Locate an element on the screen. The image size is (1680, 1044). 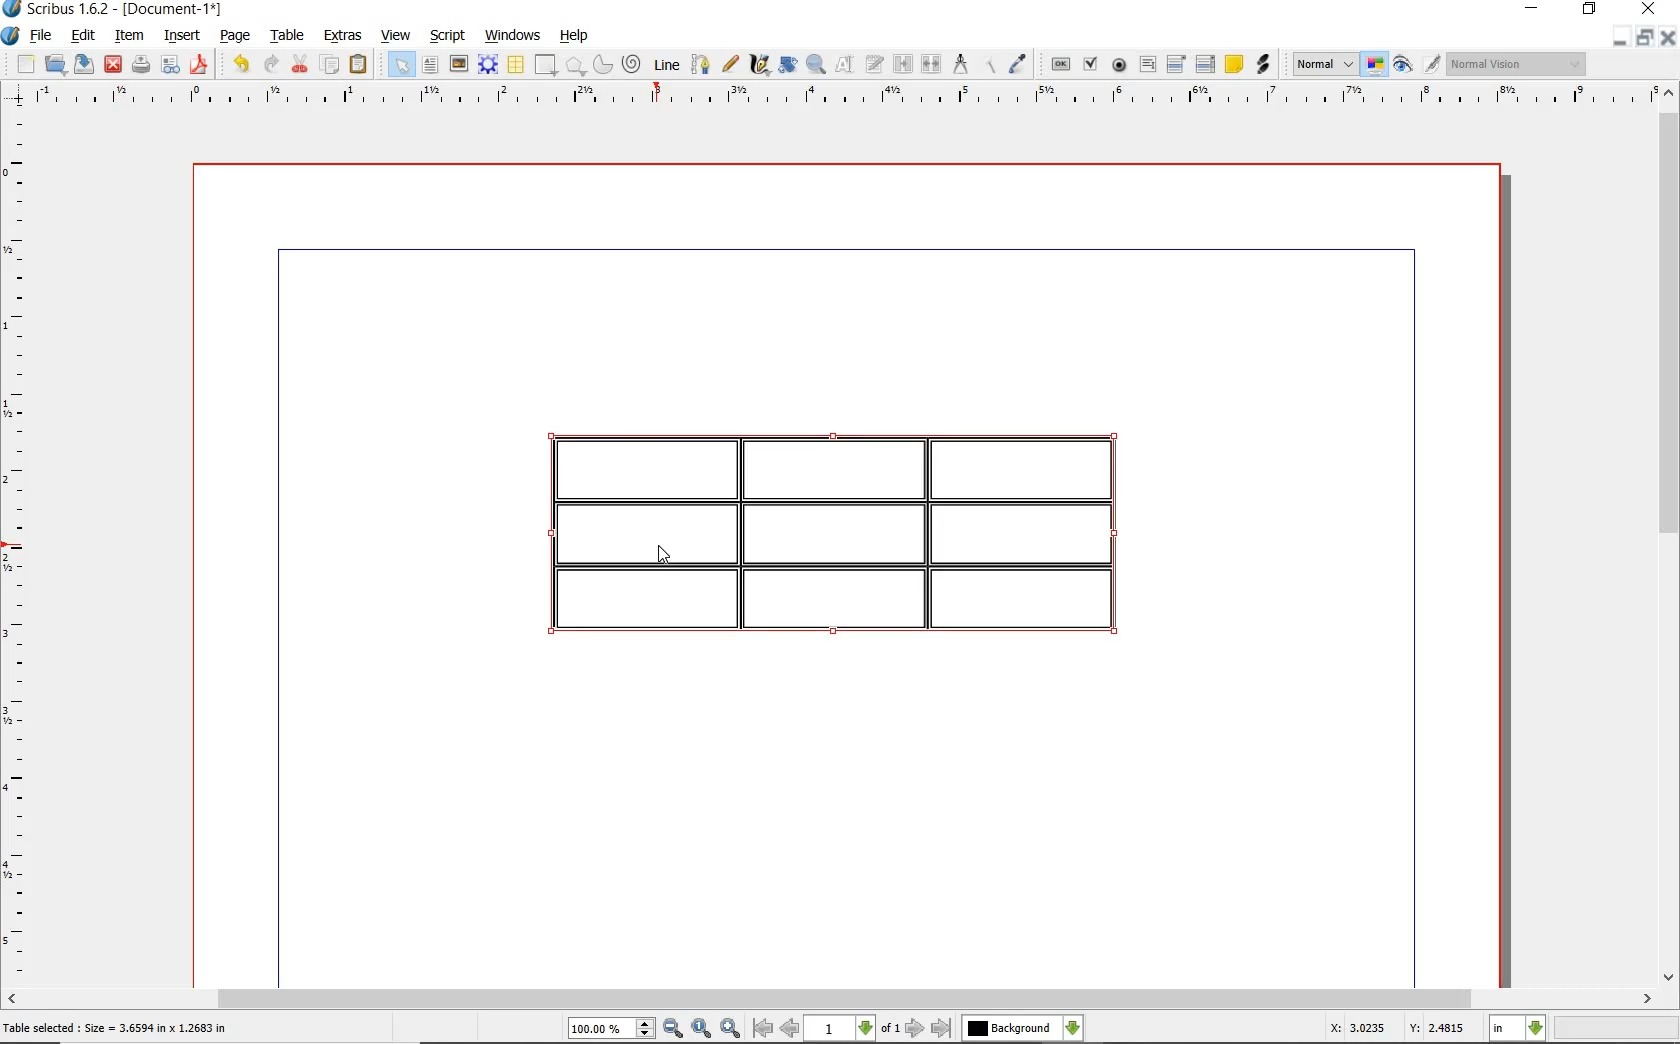
scrollbar is located at coordinates (840, 999).